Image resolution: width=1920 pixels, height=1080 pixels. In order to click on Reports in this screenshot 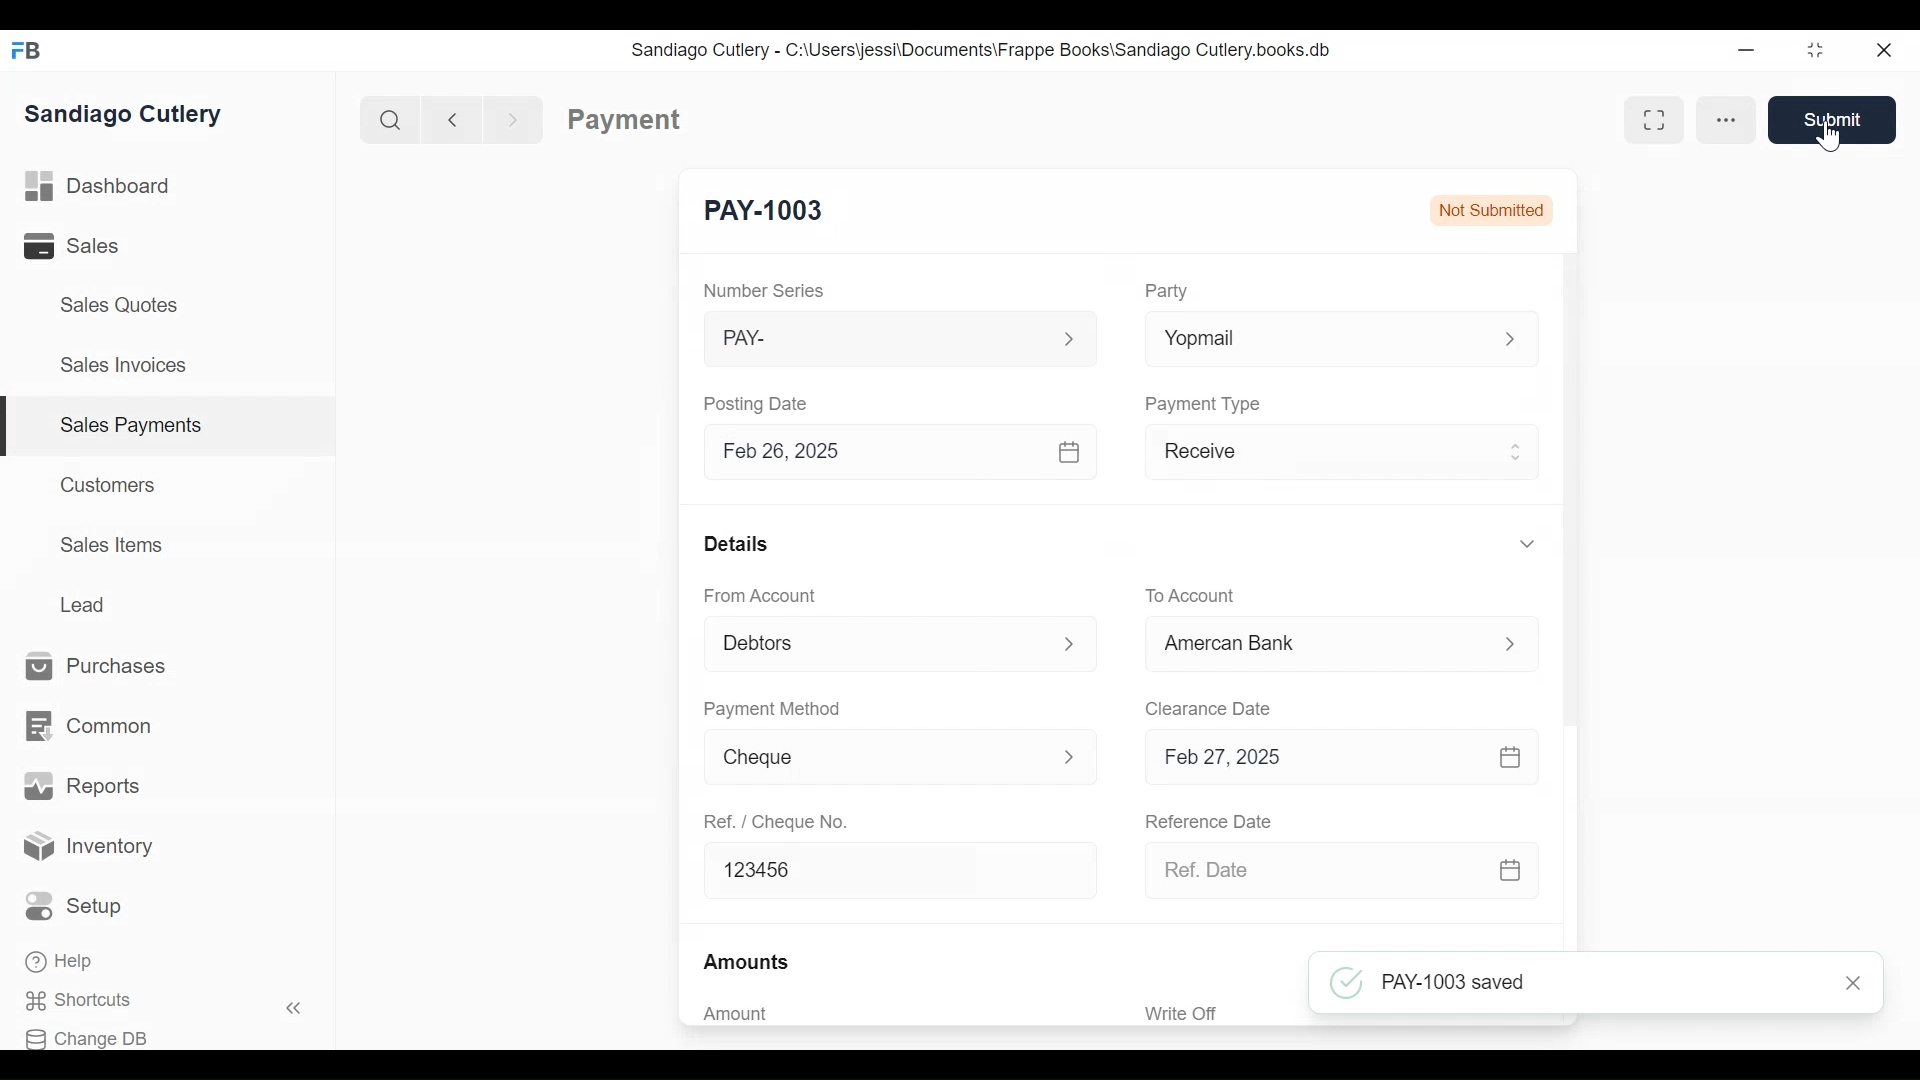, I will do `click(82, 786)`.